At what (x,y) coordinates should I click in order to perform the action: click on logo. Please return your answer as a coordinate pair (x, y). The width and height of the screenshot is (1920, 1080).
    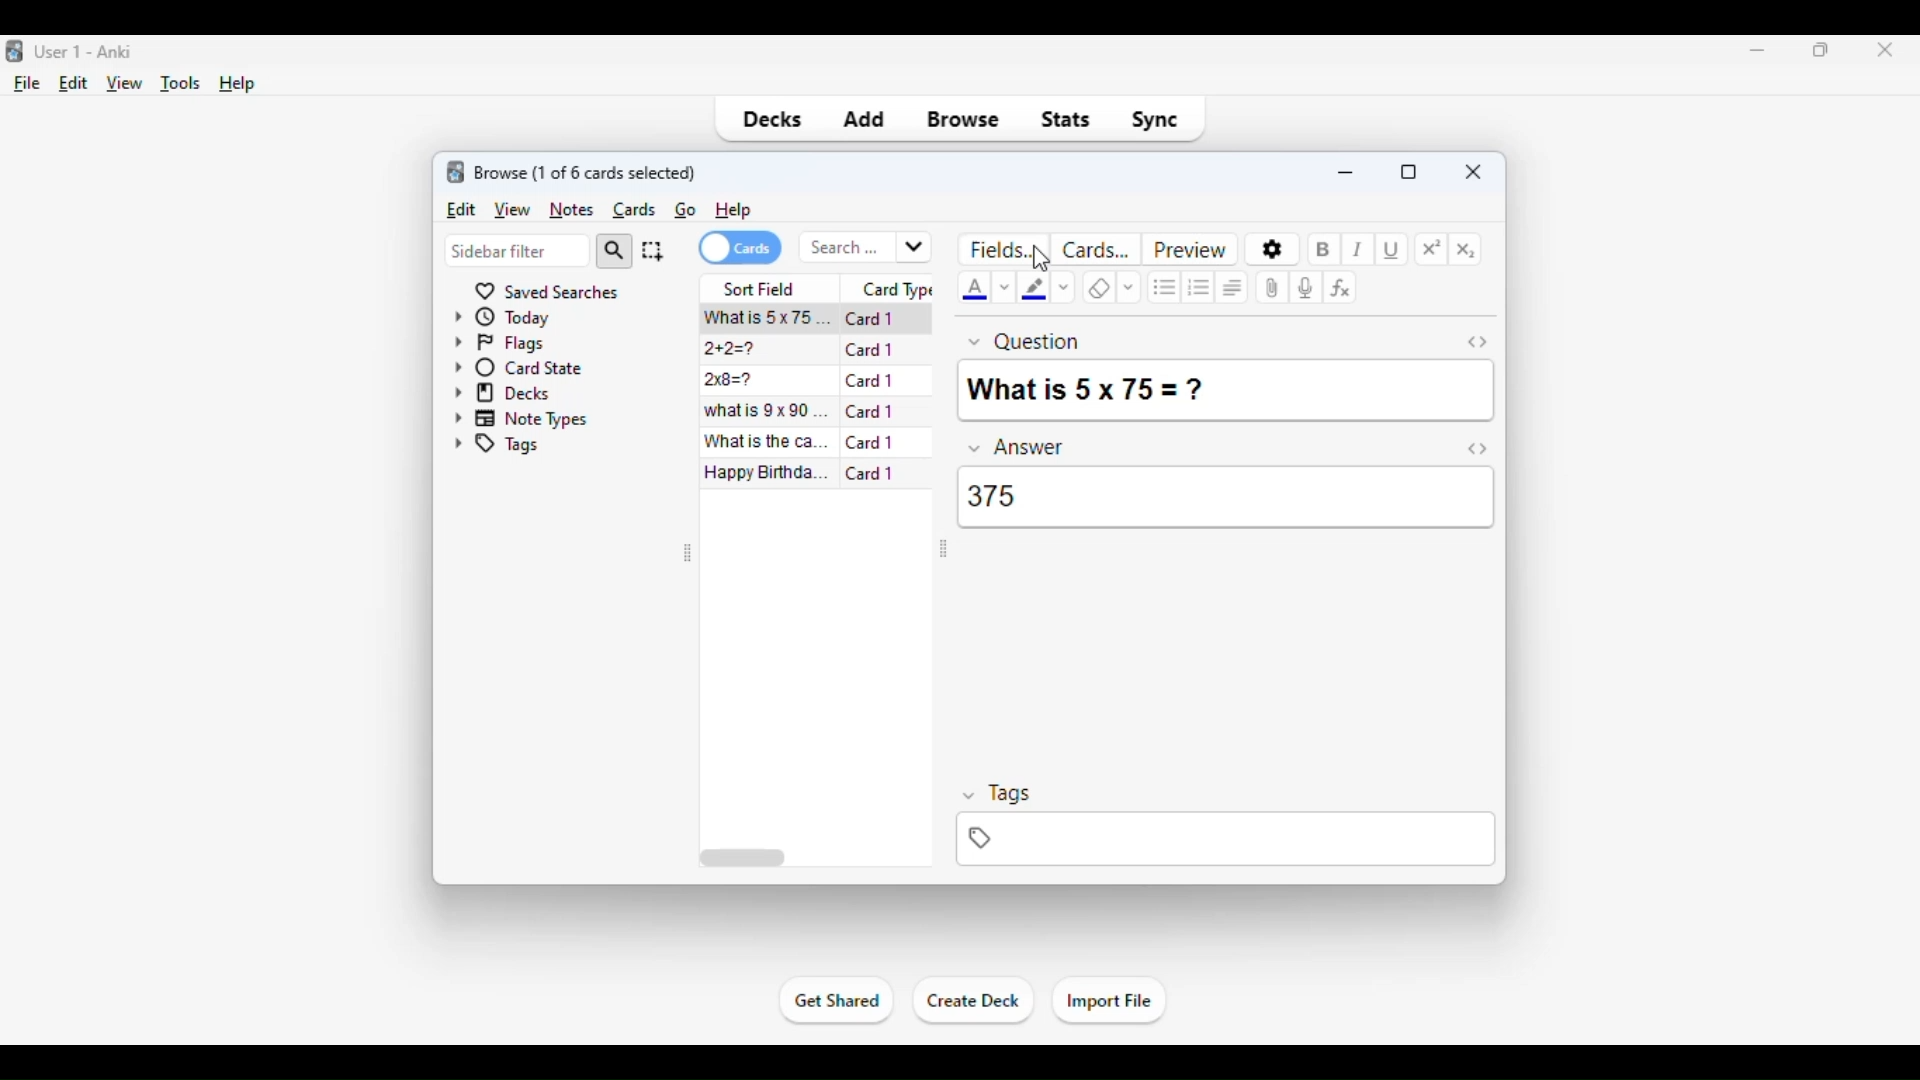
    Looking at the image, I should click on (12, 52).